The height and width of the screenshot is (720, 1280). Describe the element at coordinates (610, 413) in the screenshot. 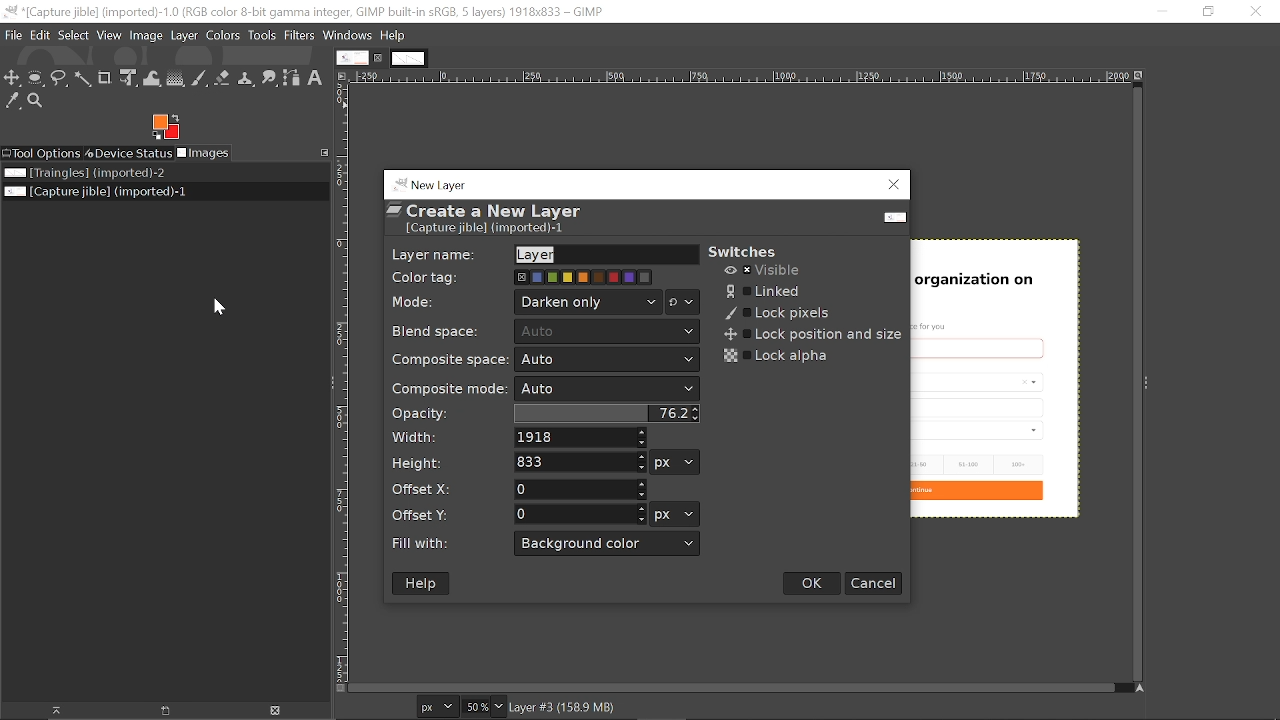

I see `Opacity` at that location.